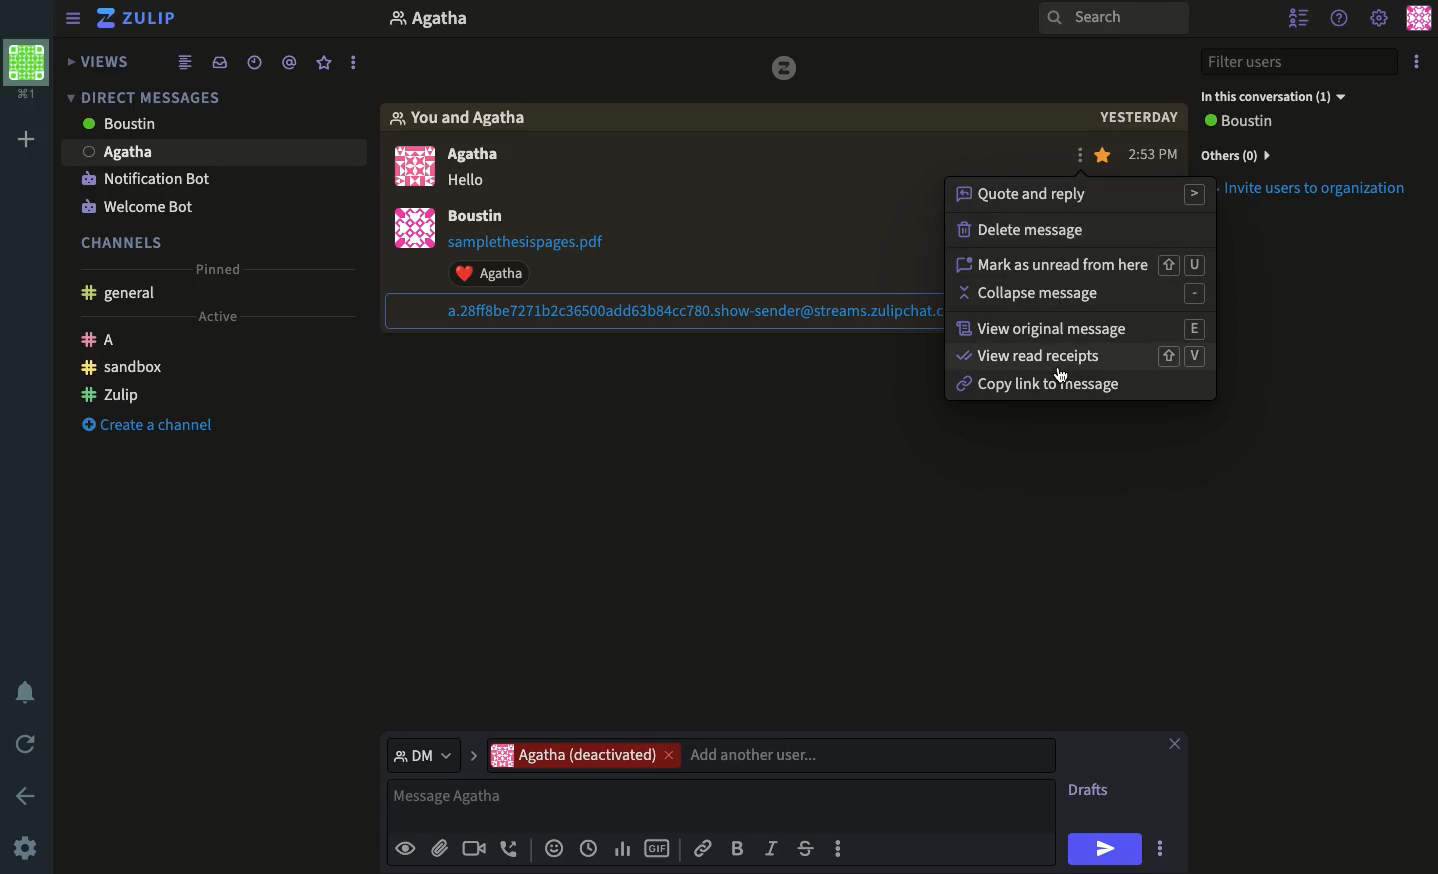  I want to click on Time, so click(1154, 157).